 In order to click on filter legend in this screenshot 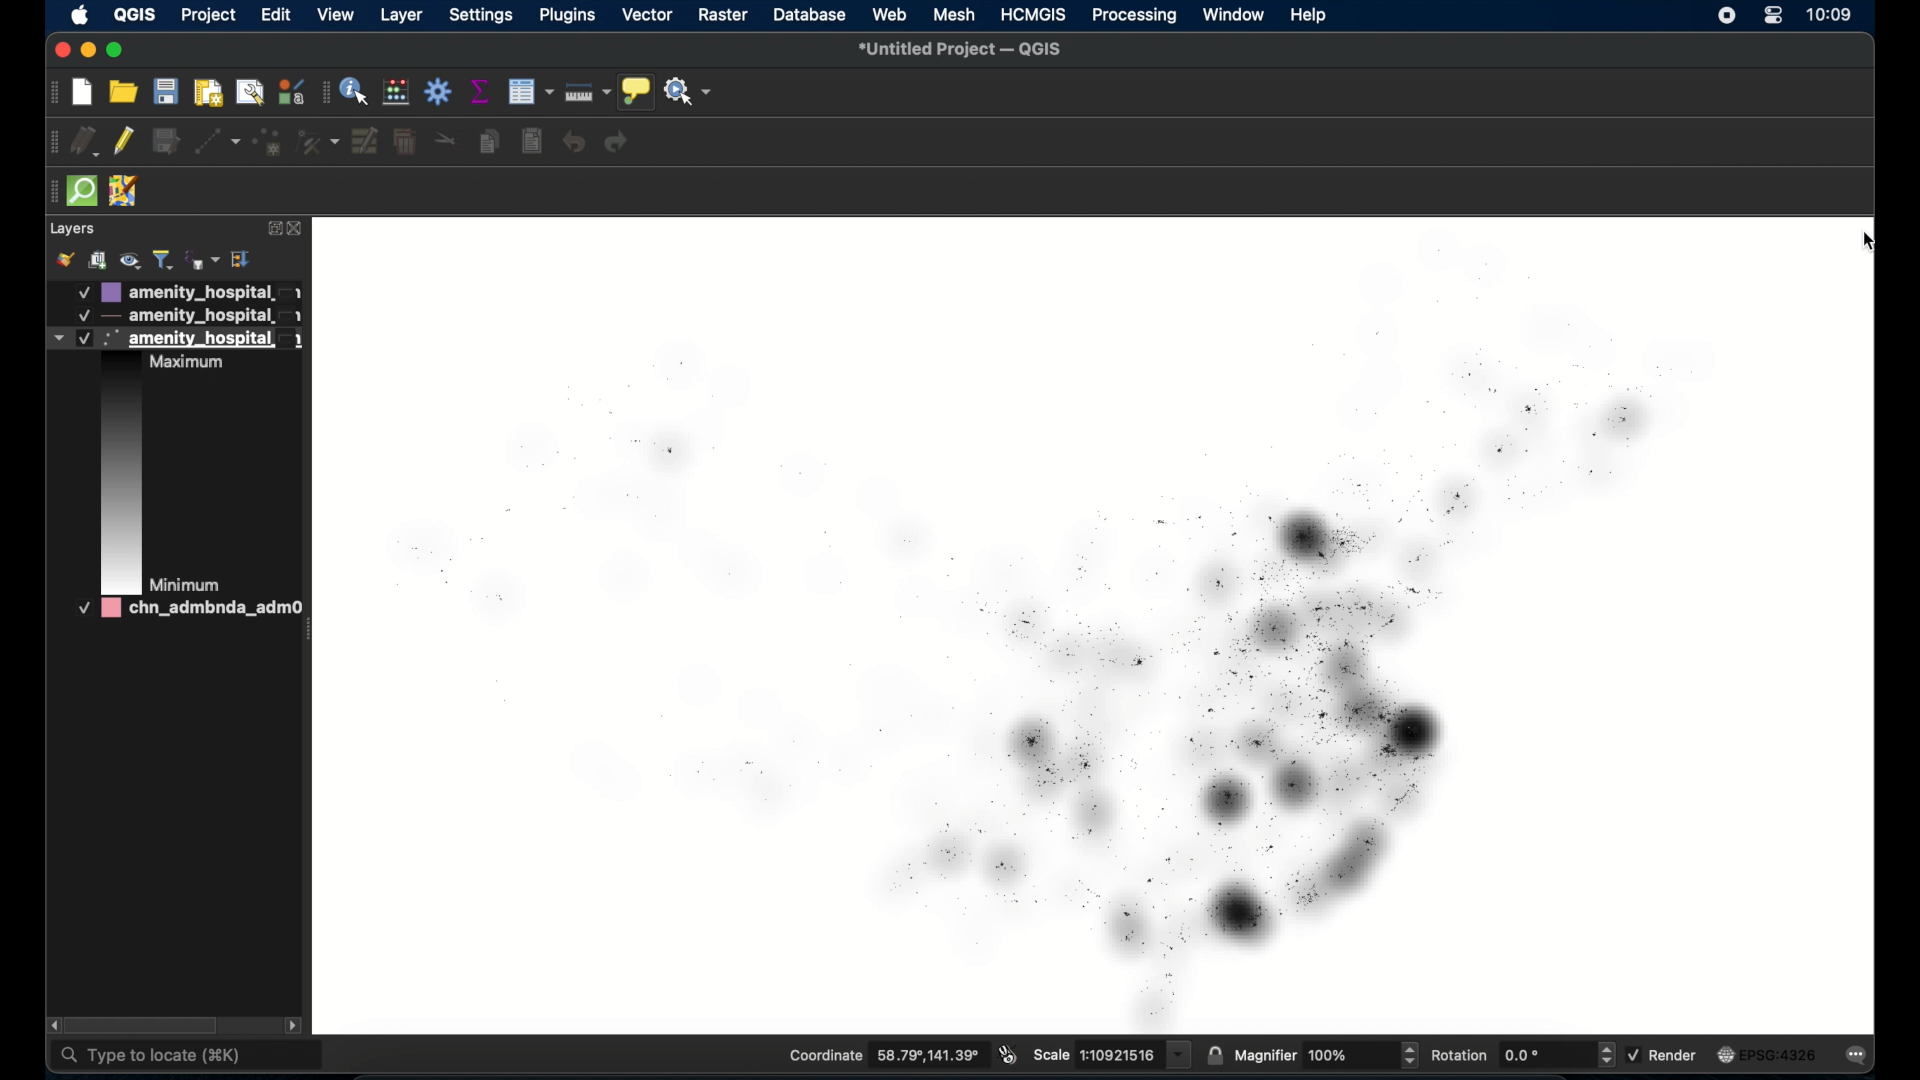, I will do `click(163, 260)`.